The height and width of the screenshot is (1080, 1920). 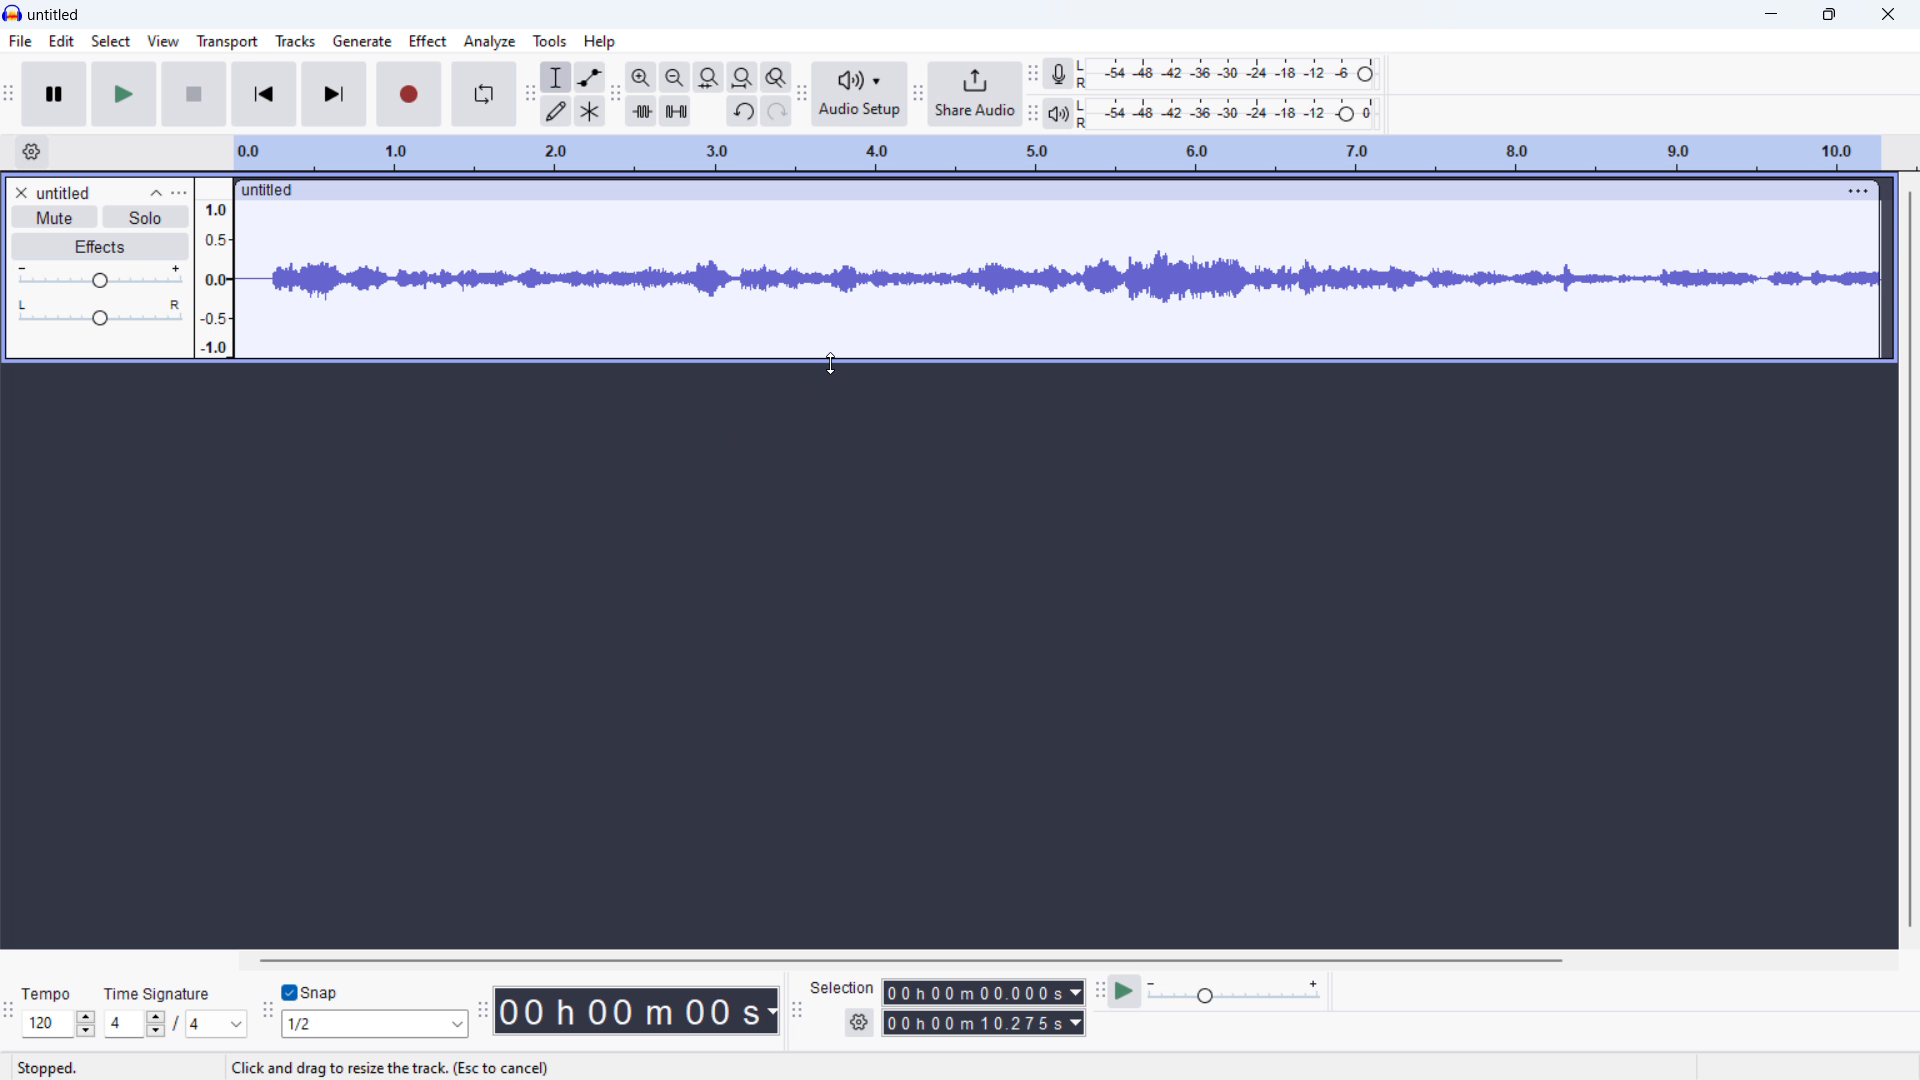 What do you see at coordinates (110, 40) in the screenshot?
I see `select` at bounding box center [110, 40].